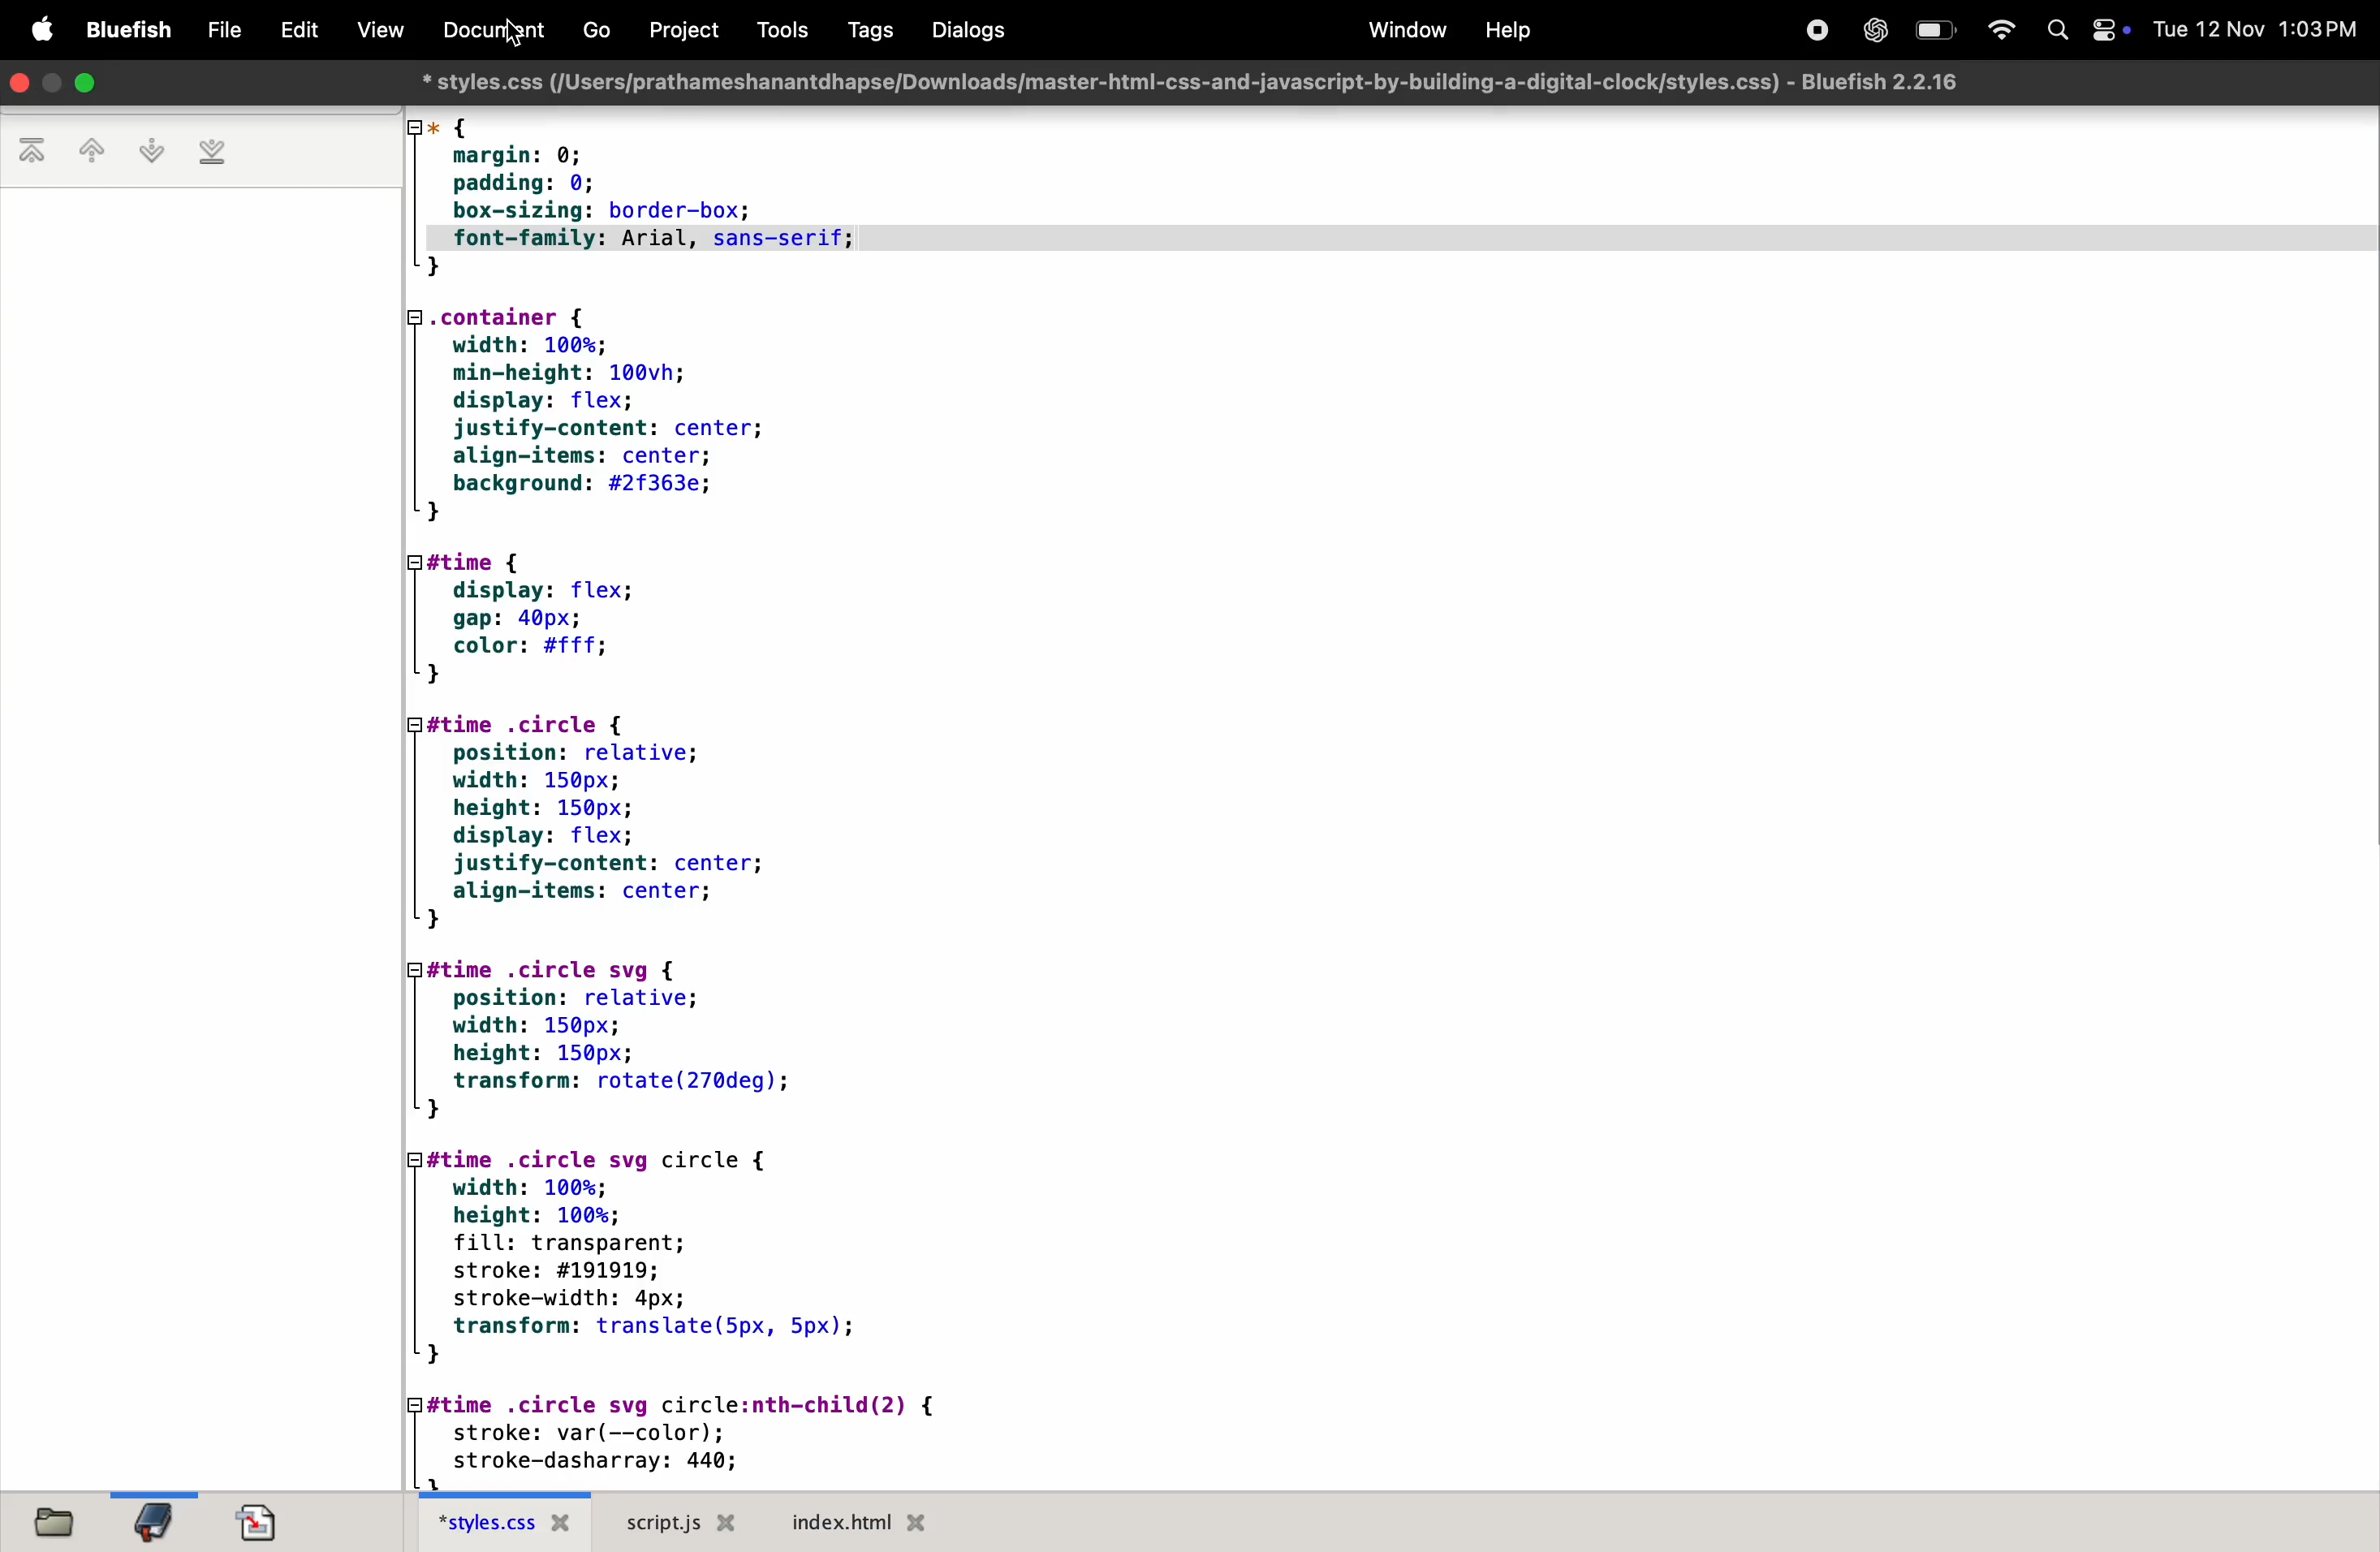 The height and width of the screenshot is (1552, 2380). What do you see at coordinates (511, 1522) in the screenshot?
I see `style.css` at bounding box center [511, 1522].